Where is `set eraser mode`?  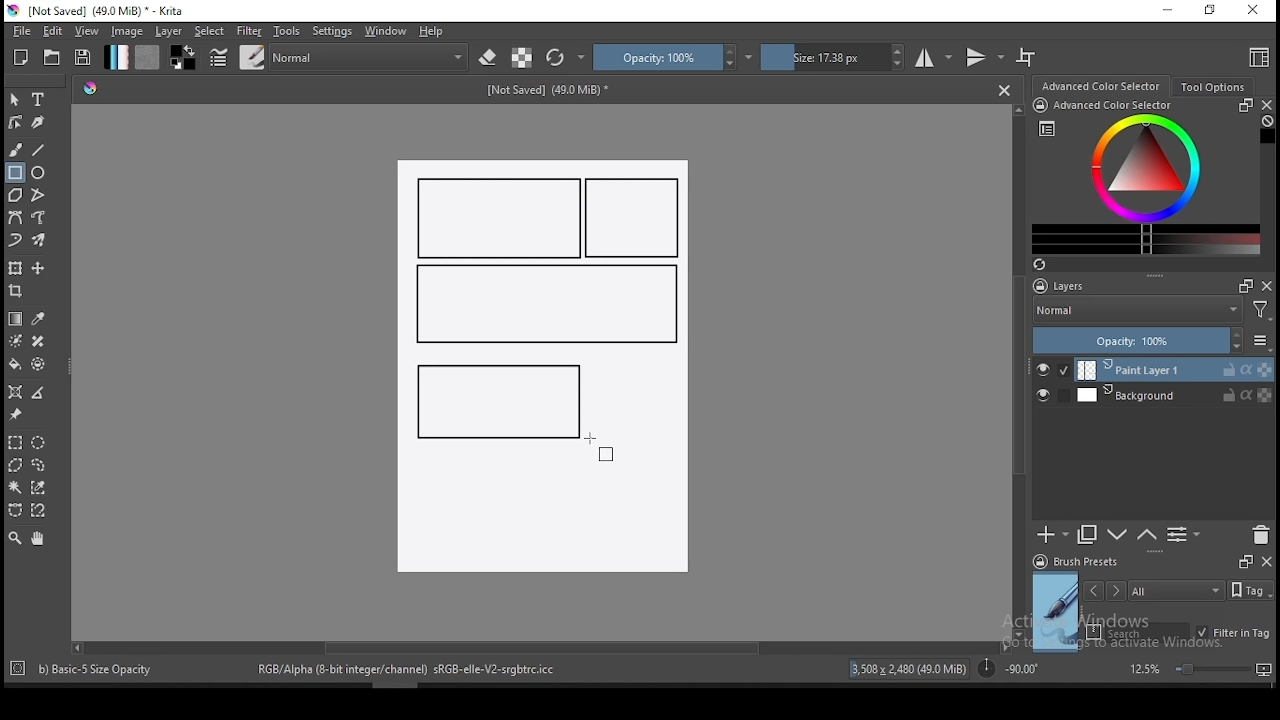
set eraser mode is located at coordinates (490, 58).